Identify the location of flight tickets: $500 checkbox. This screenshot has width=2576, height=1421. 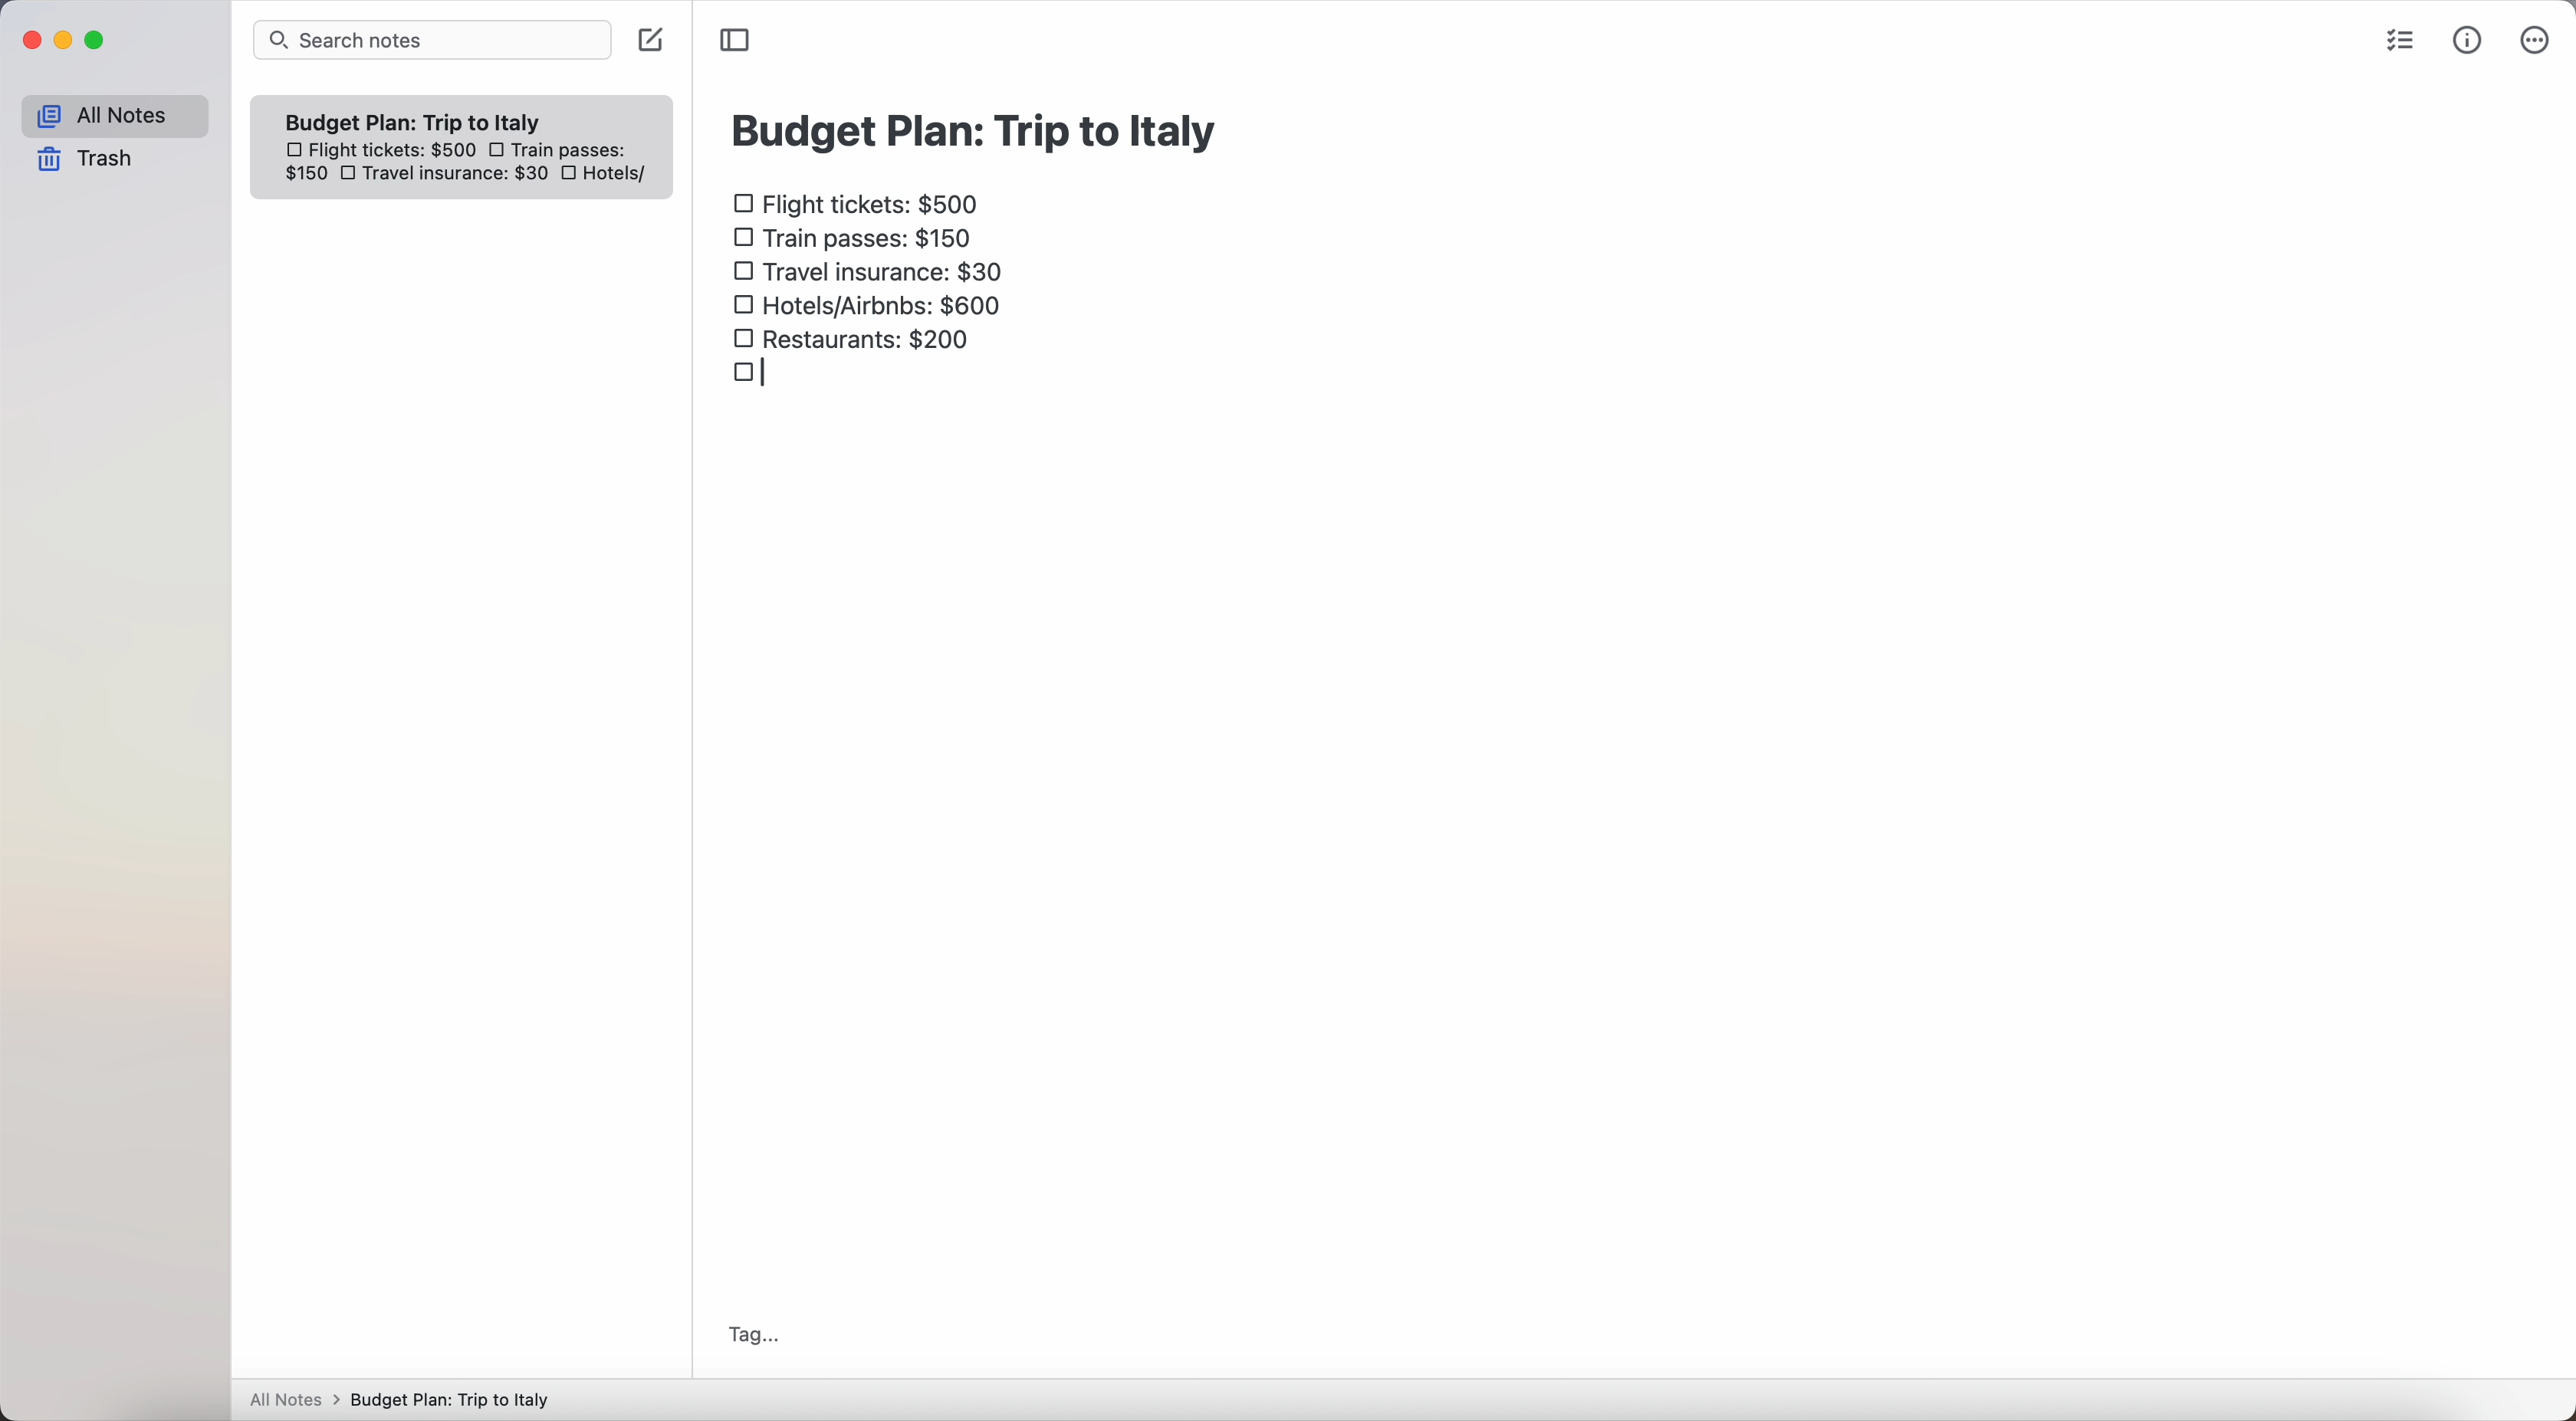
(863, 206).